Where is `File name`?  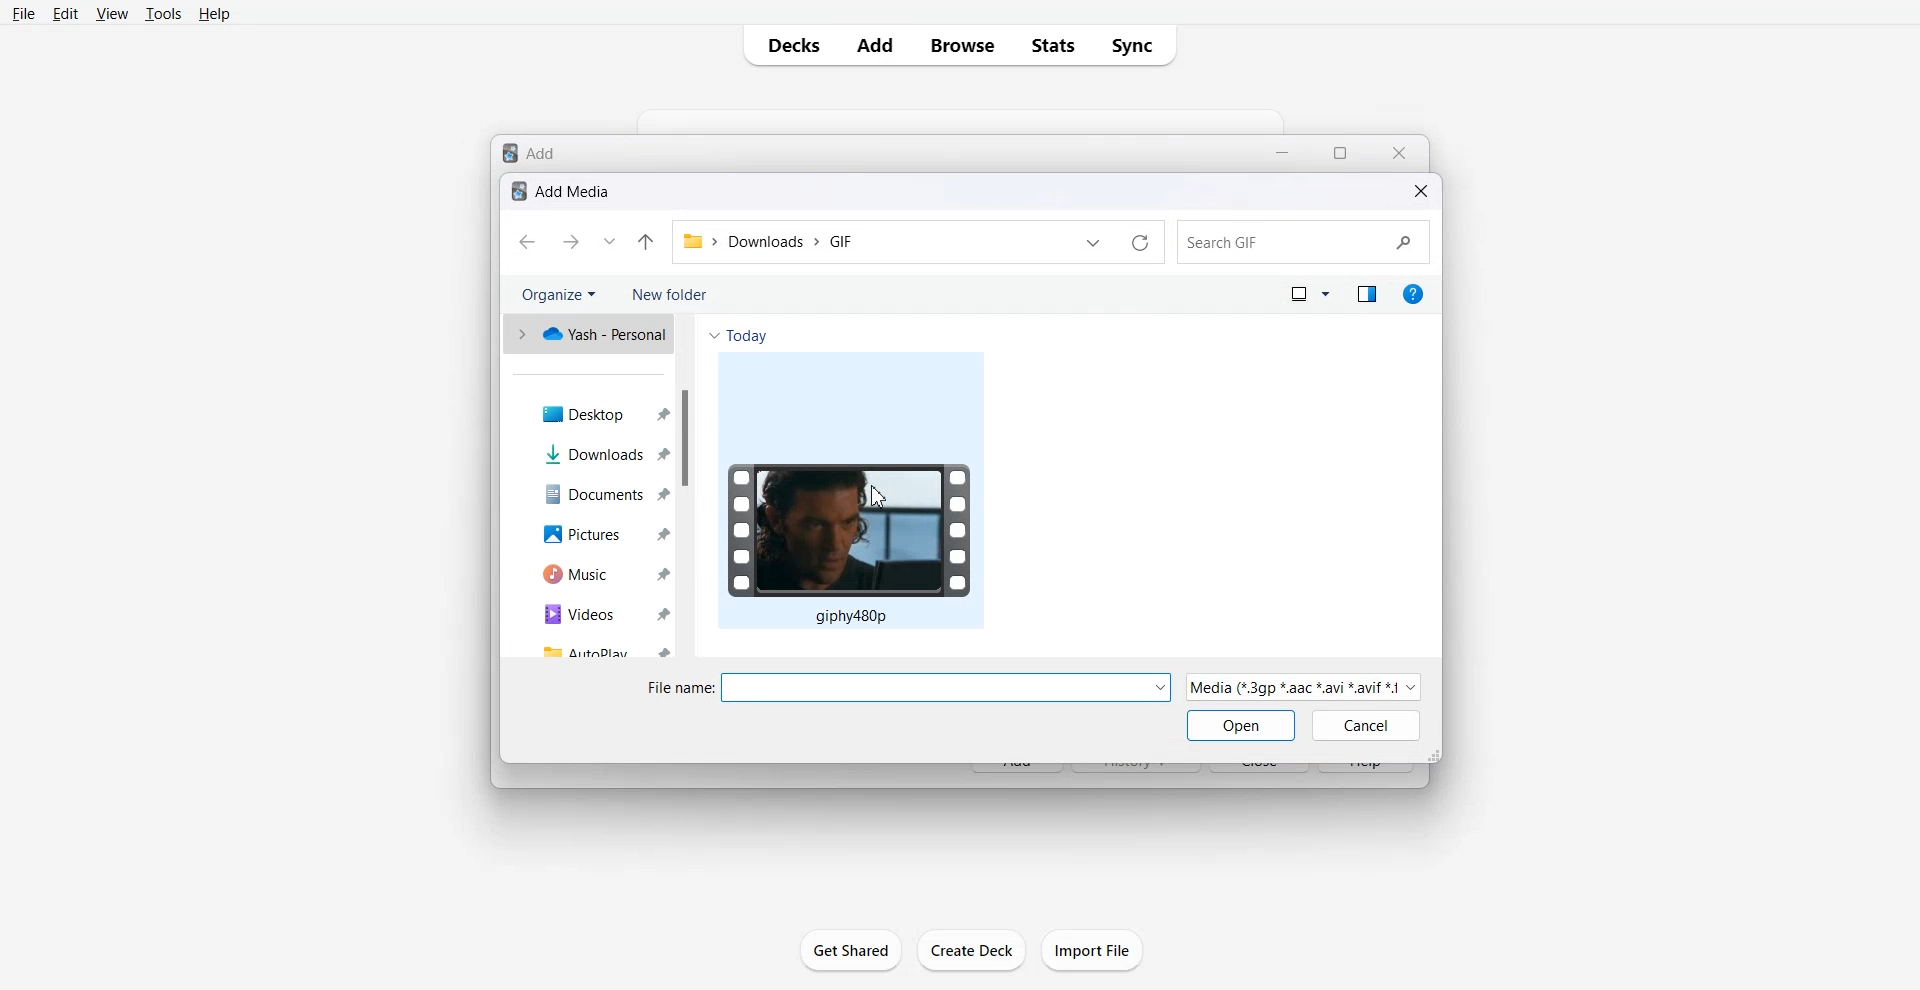 File name is located at coordinates (681, 687).